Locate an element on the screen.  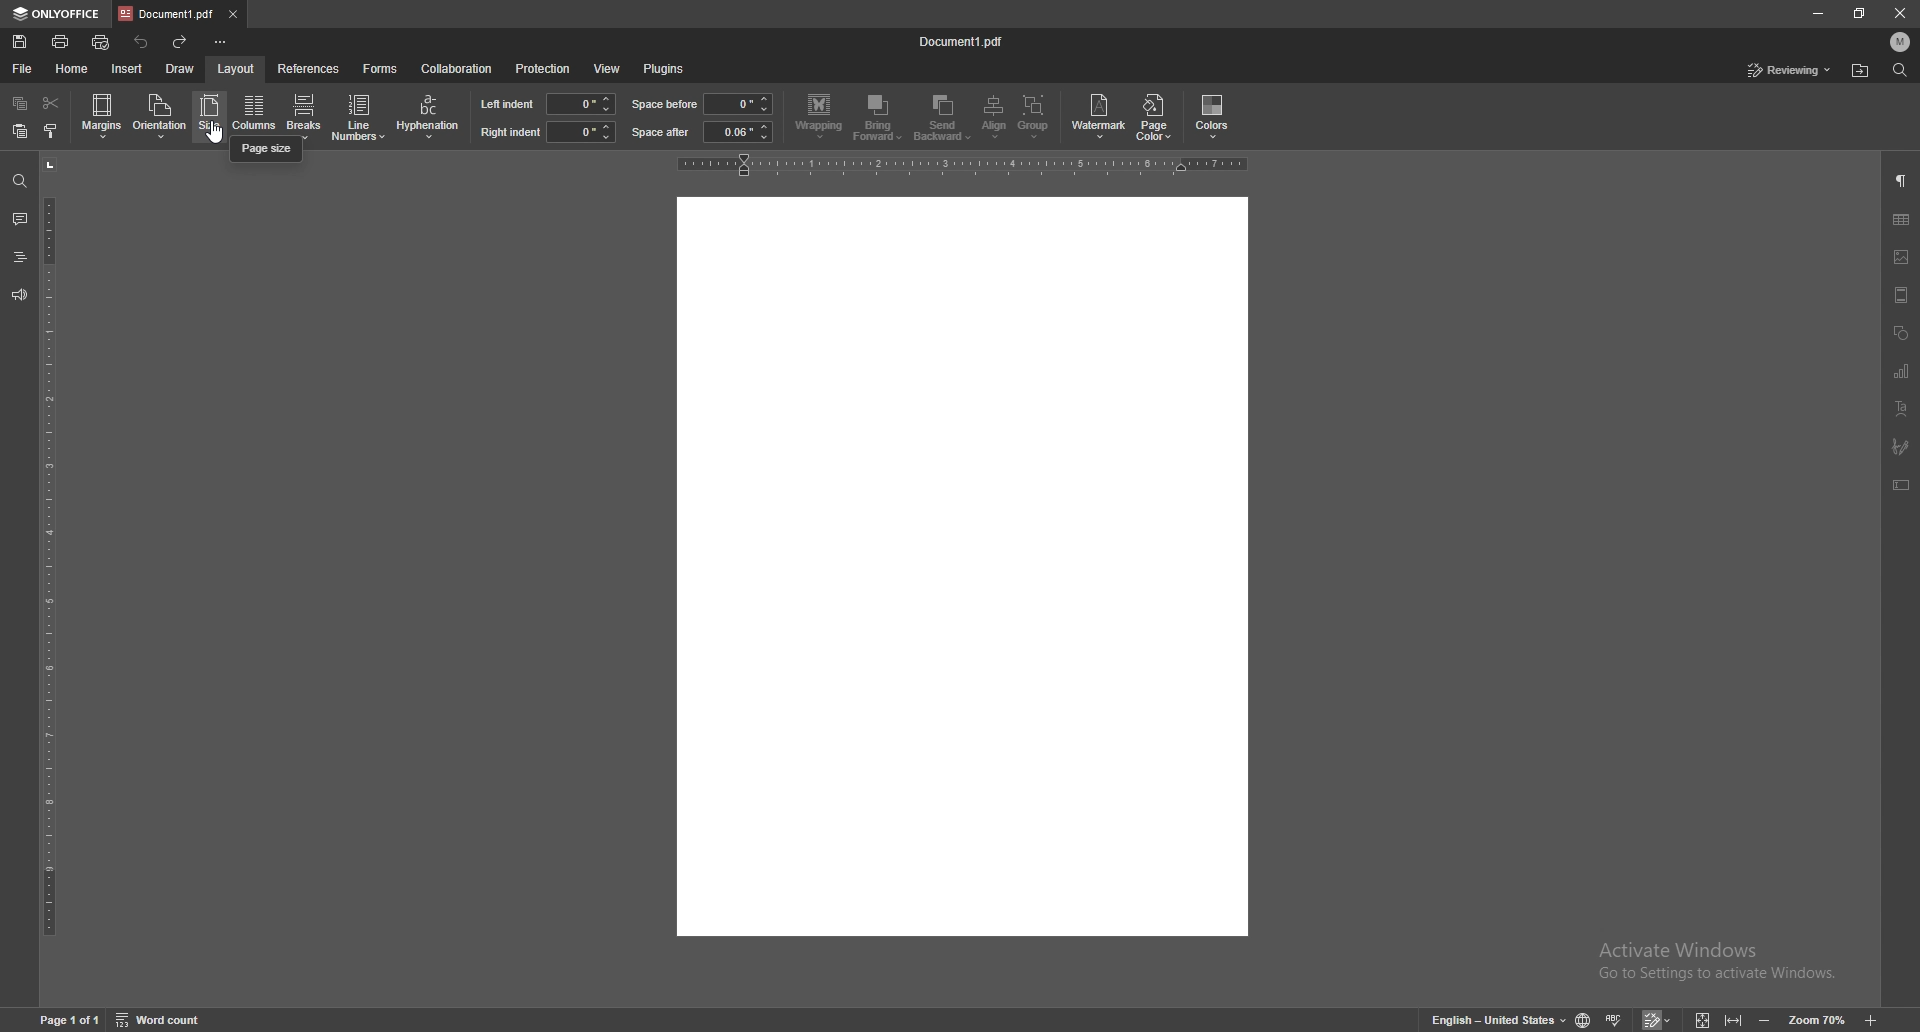
fit to screen is located at coordinates (1703, 1019).